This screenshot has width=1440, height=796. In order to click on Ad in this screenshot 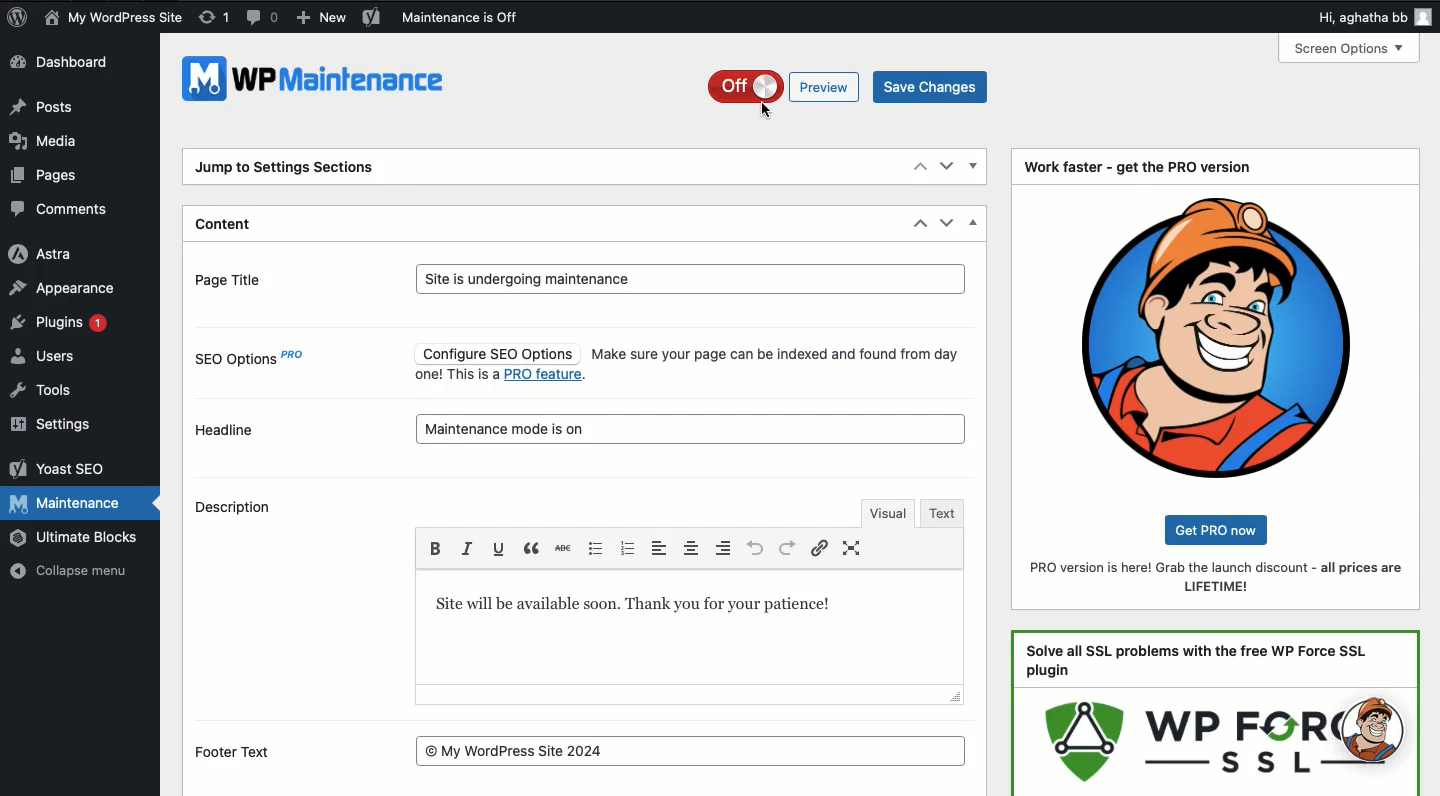, I will do `click(1216, 713)`.